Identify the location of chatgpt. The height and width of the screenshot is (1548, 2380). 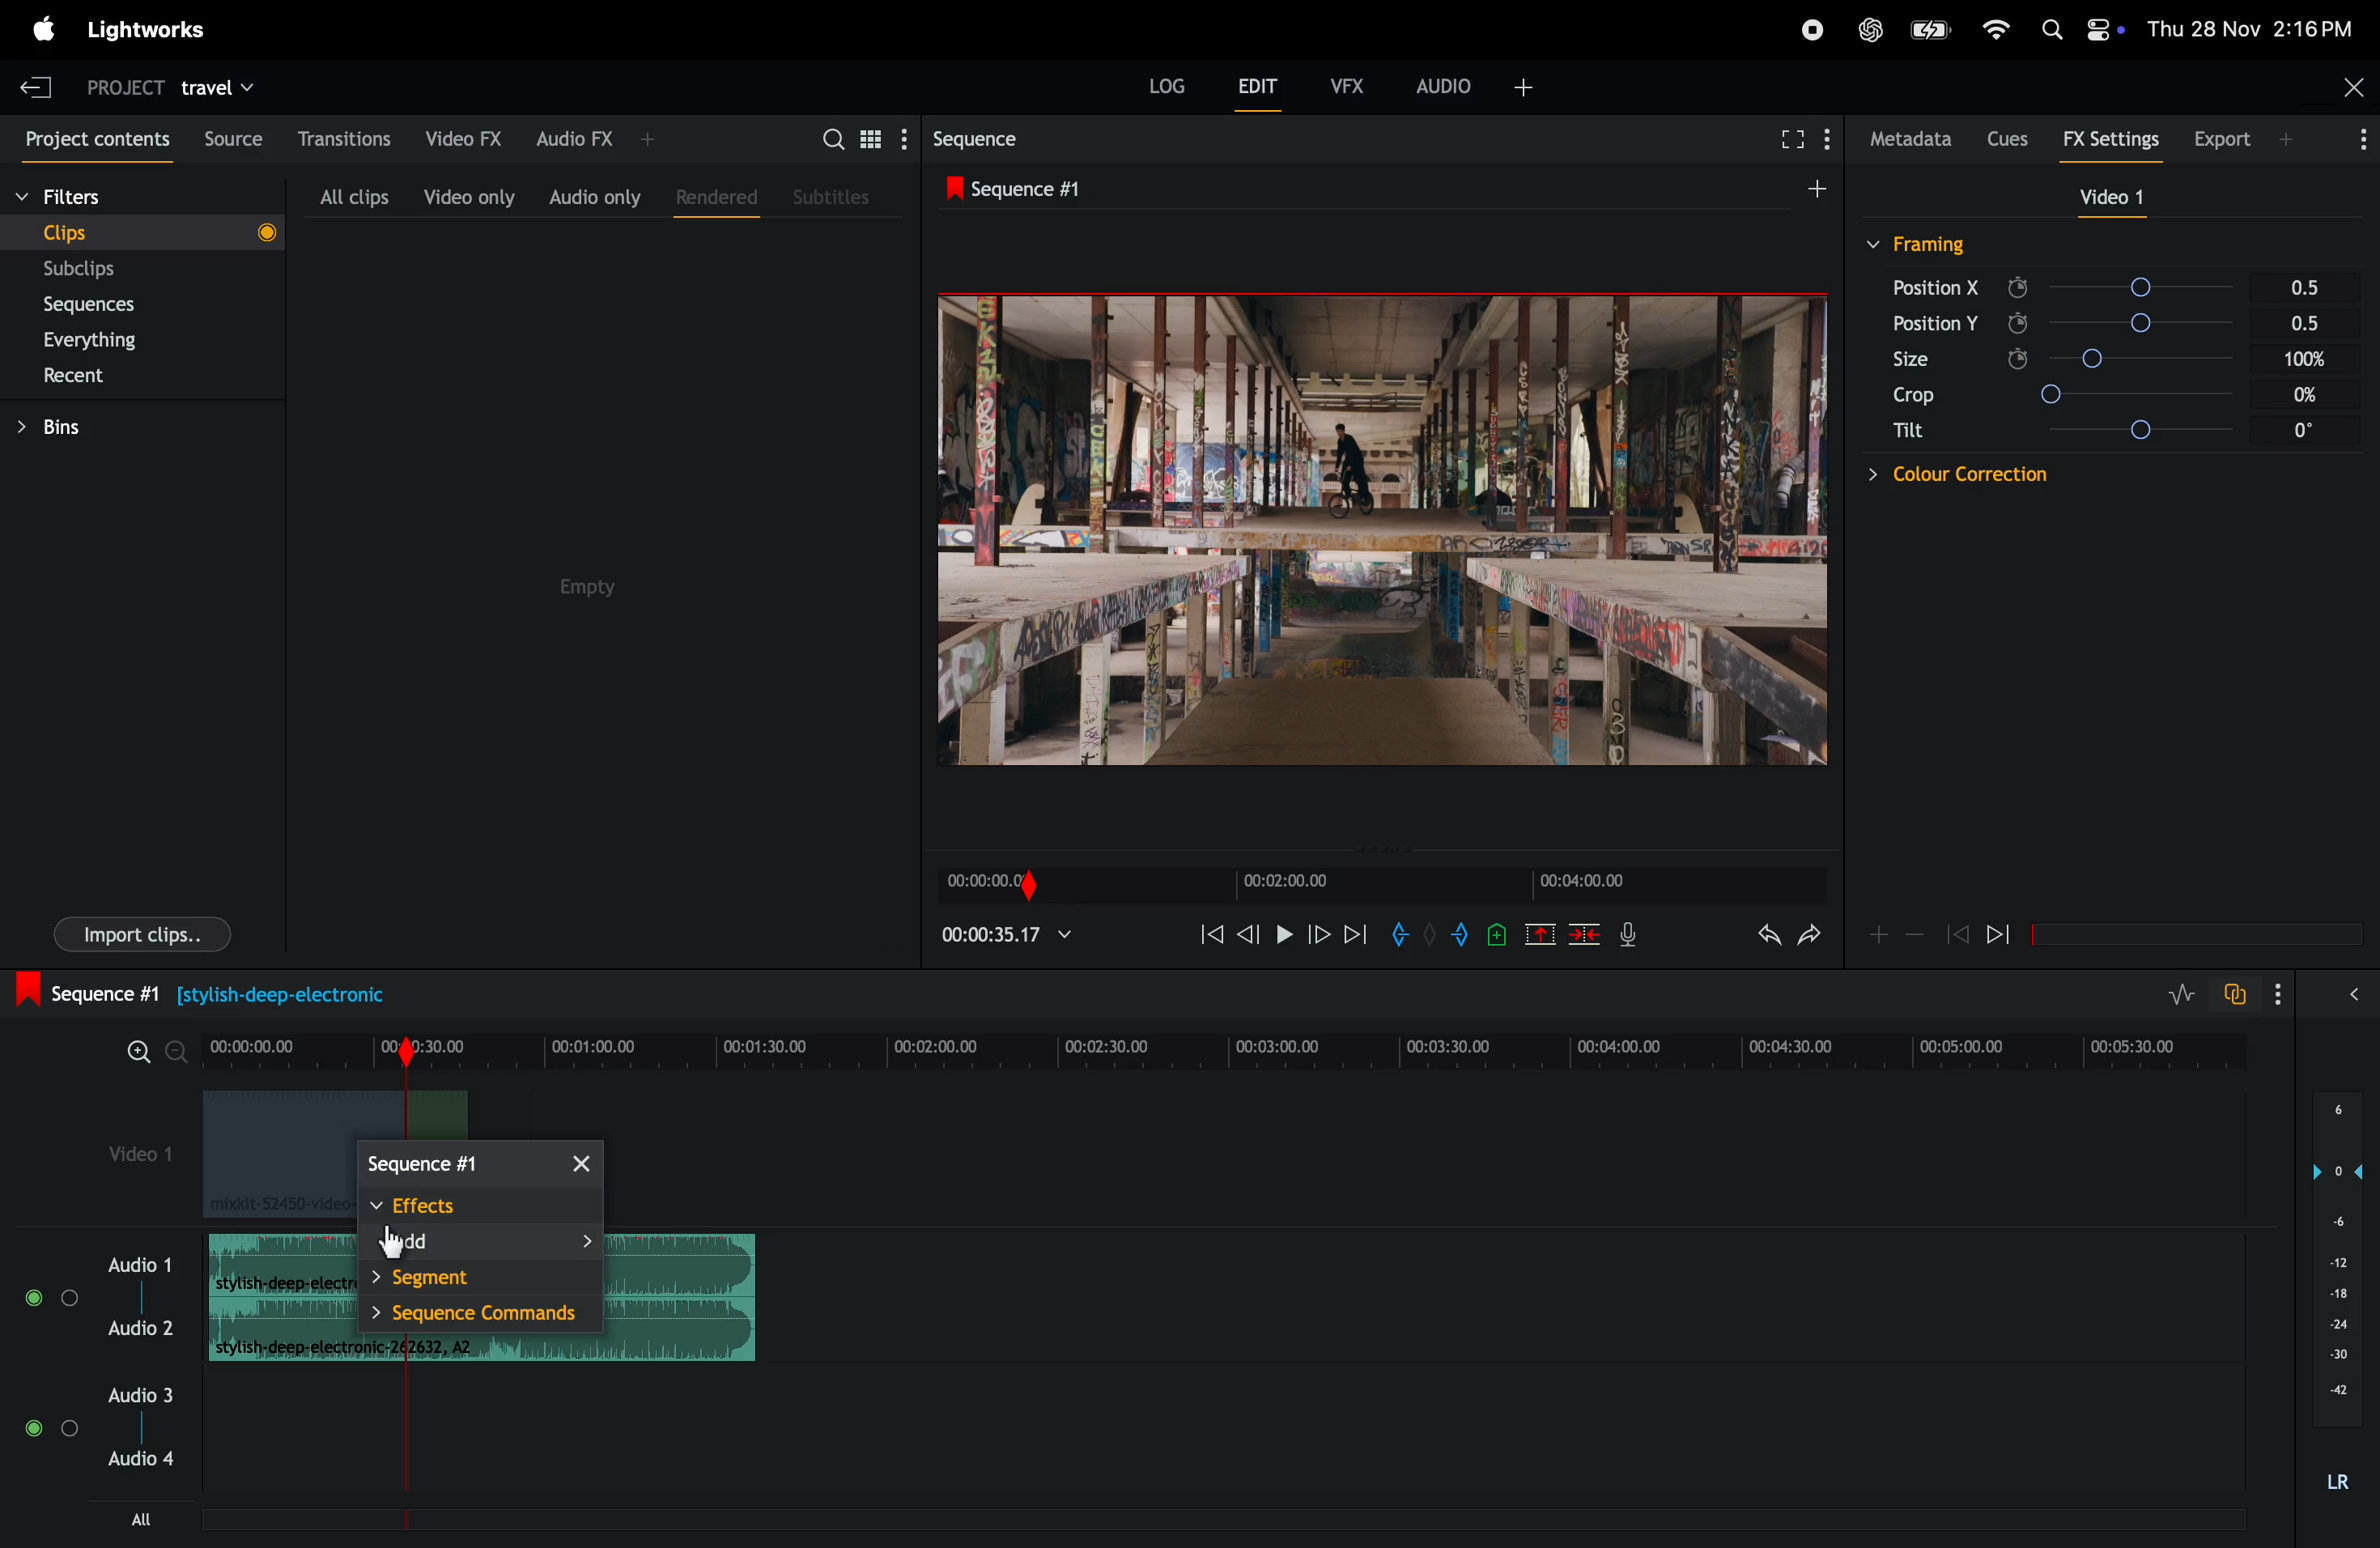
(1873, 28).